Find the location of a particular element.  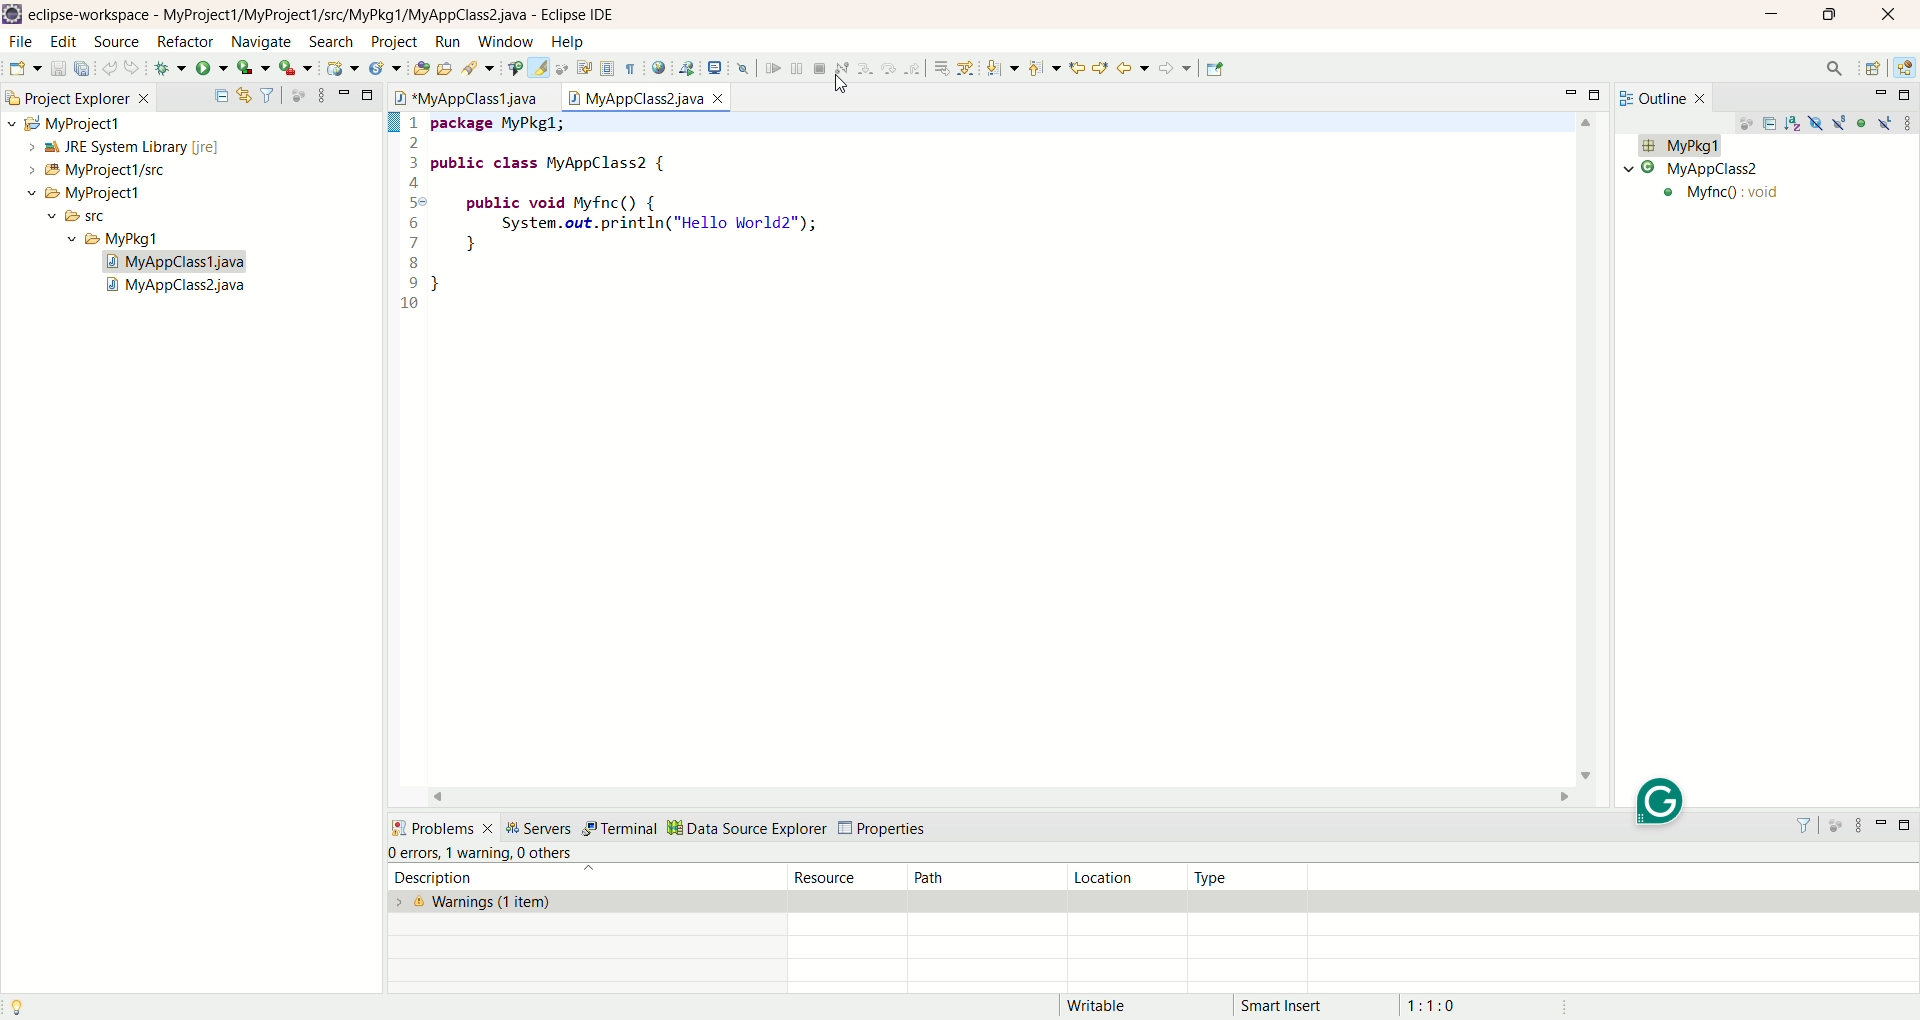

link with editor is located at coordinates (245, 95).